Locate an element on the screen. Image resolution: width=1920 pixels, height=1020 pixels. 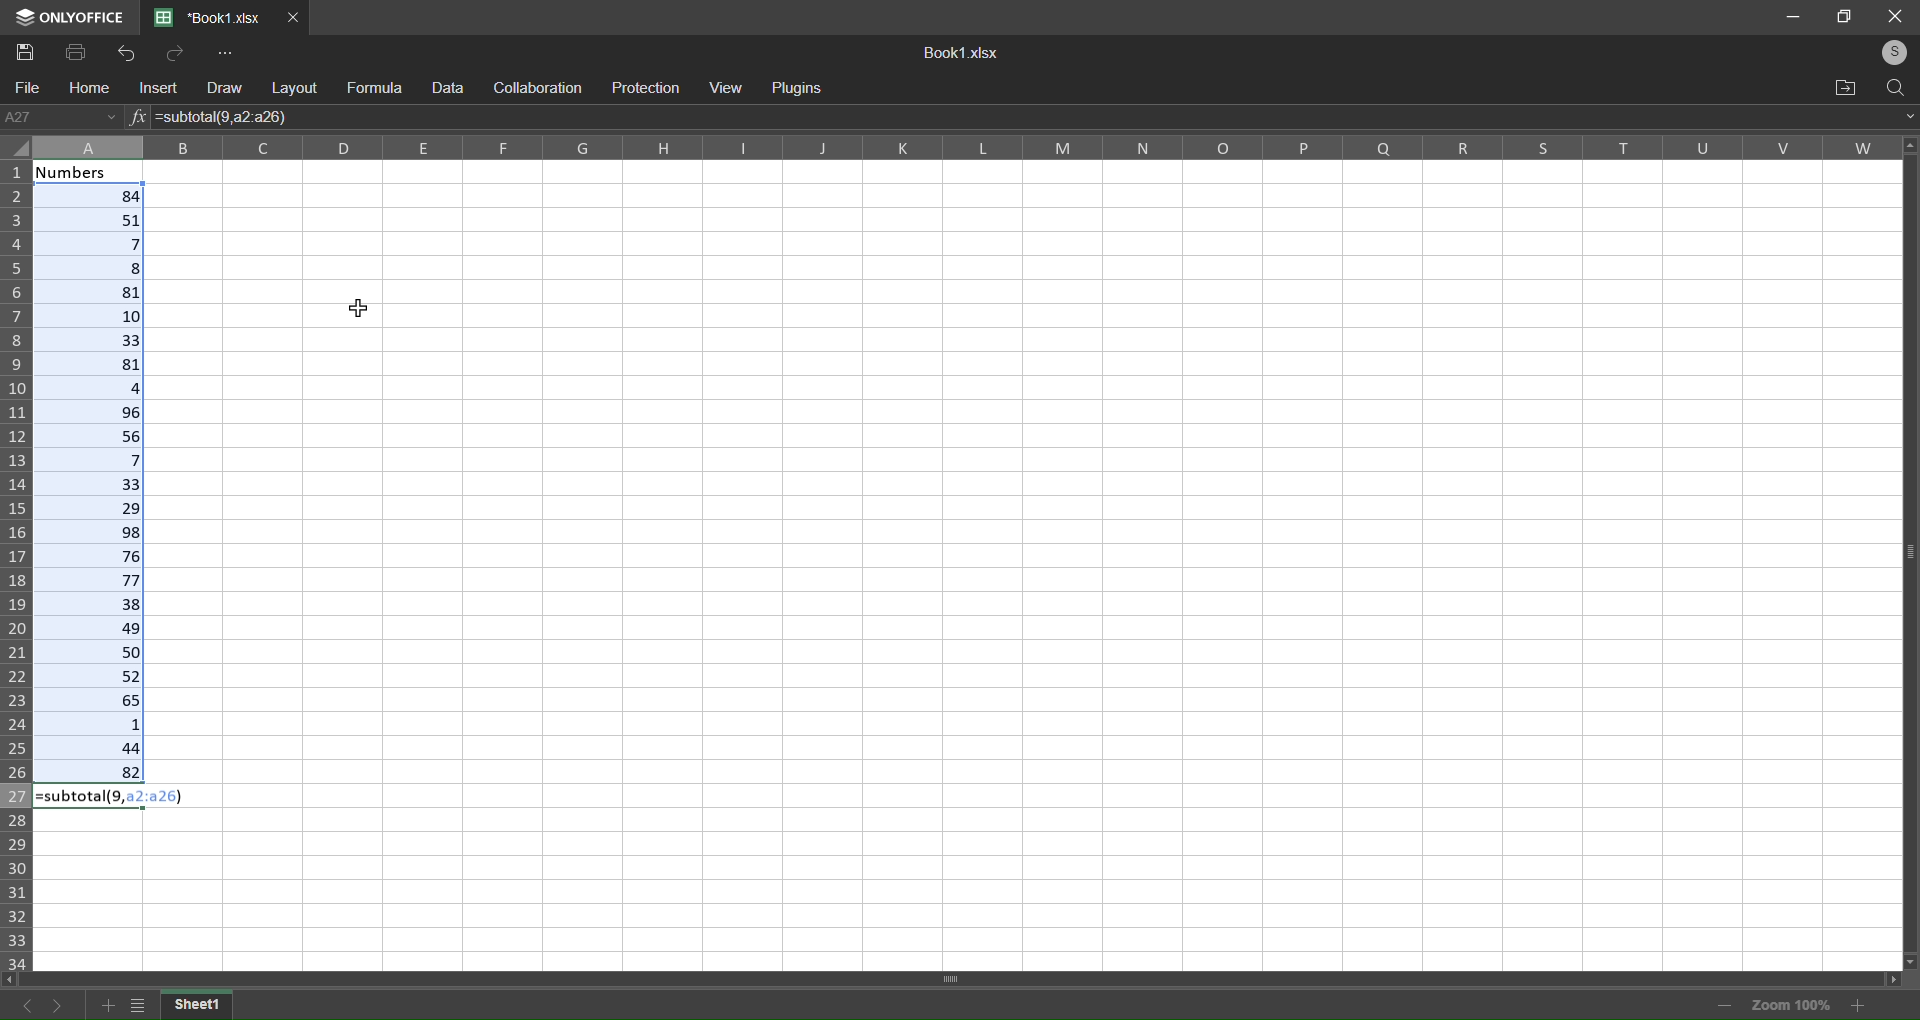
zoom out is located at coordinates (1718, 1005).